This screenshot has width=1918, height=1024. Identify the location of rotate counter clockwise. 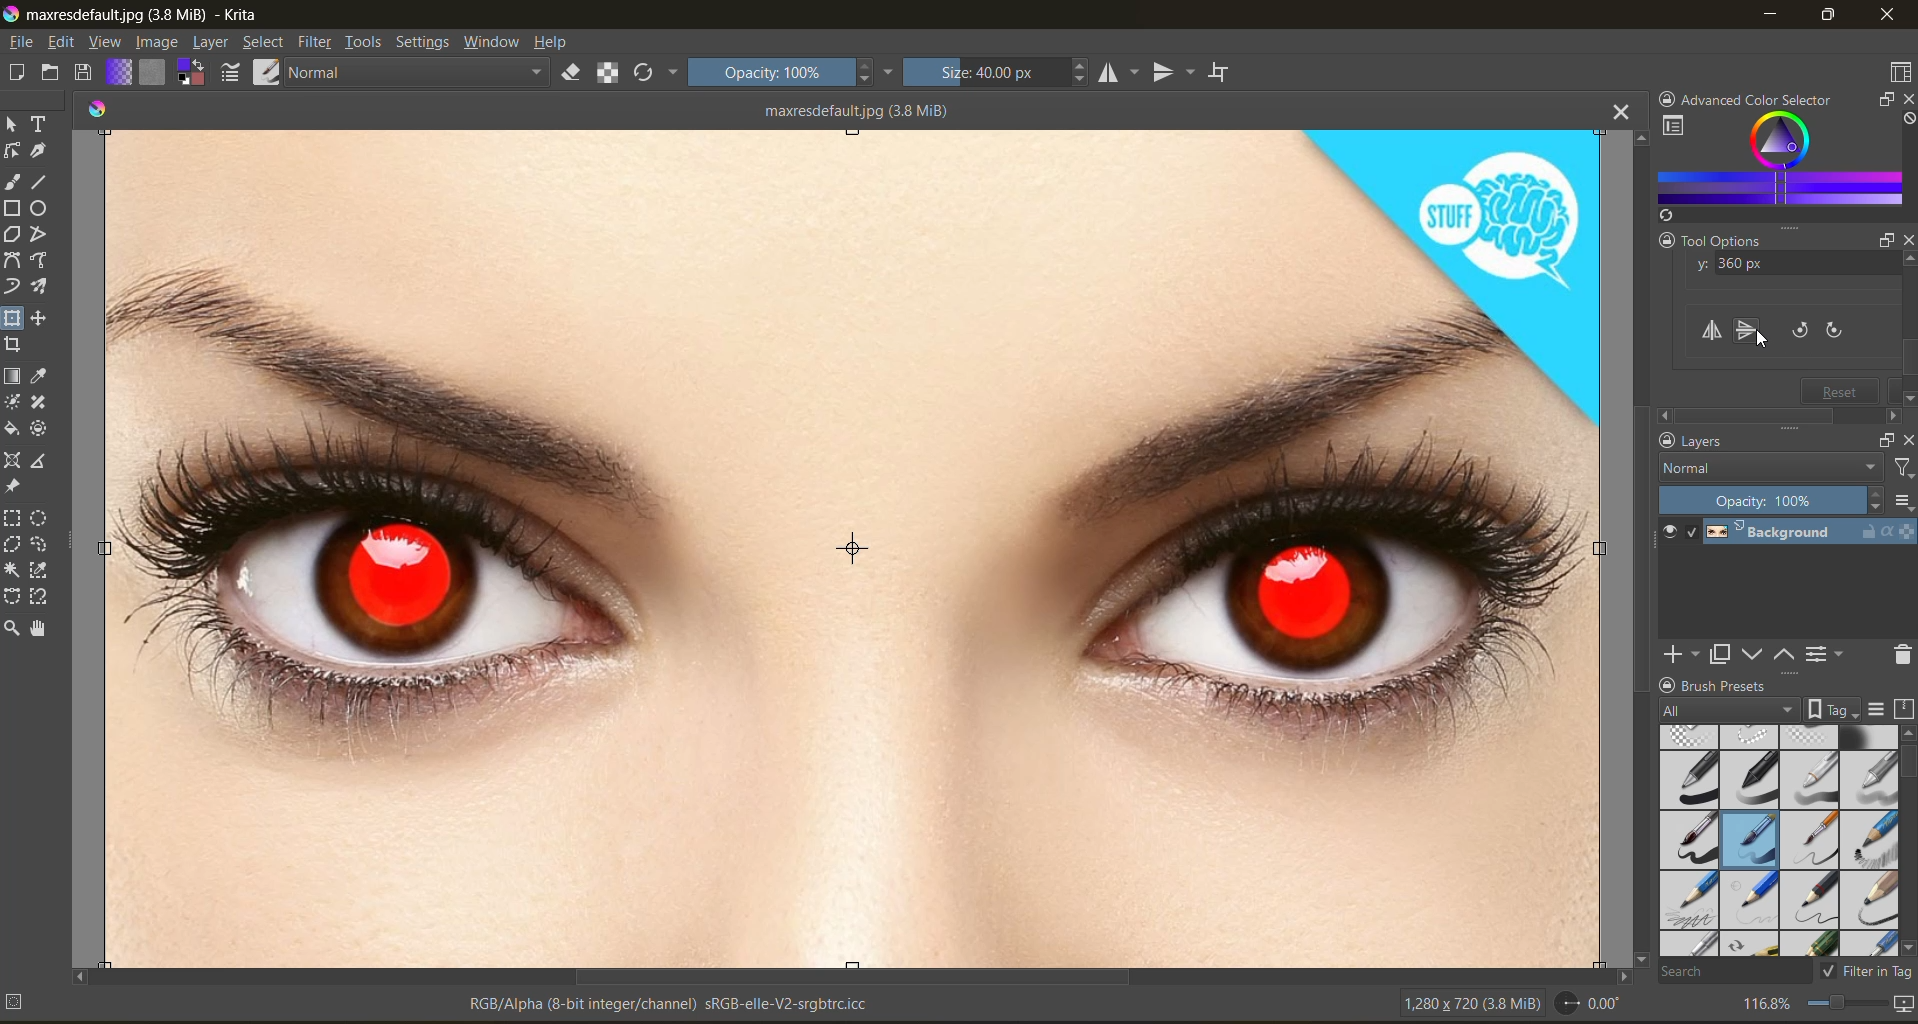
(1801, 328).